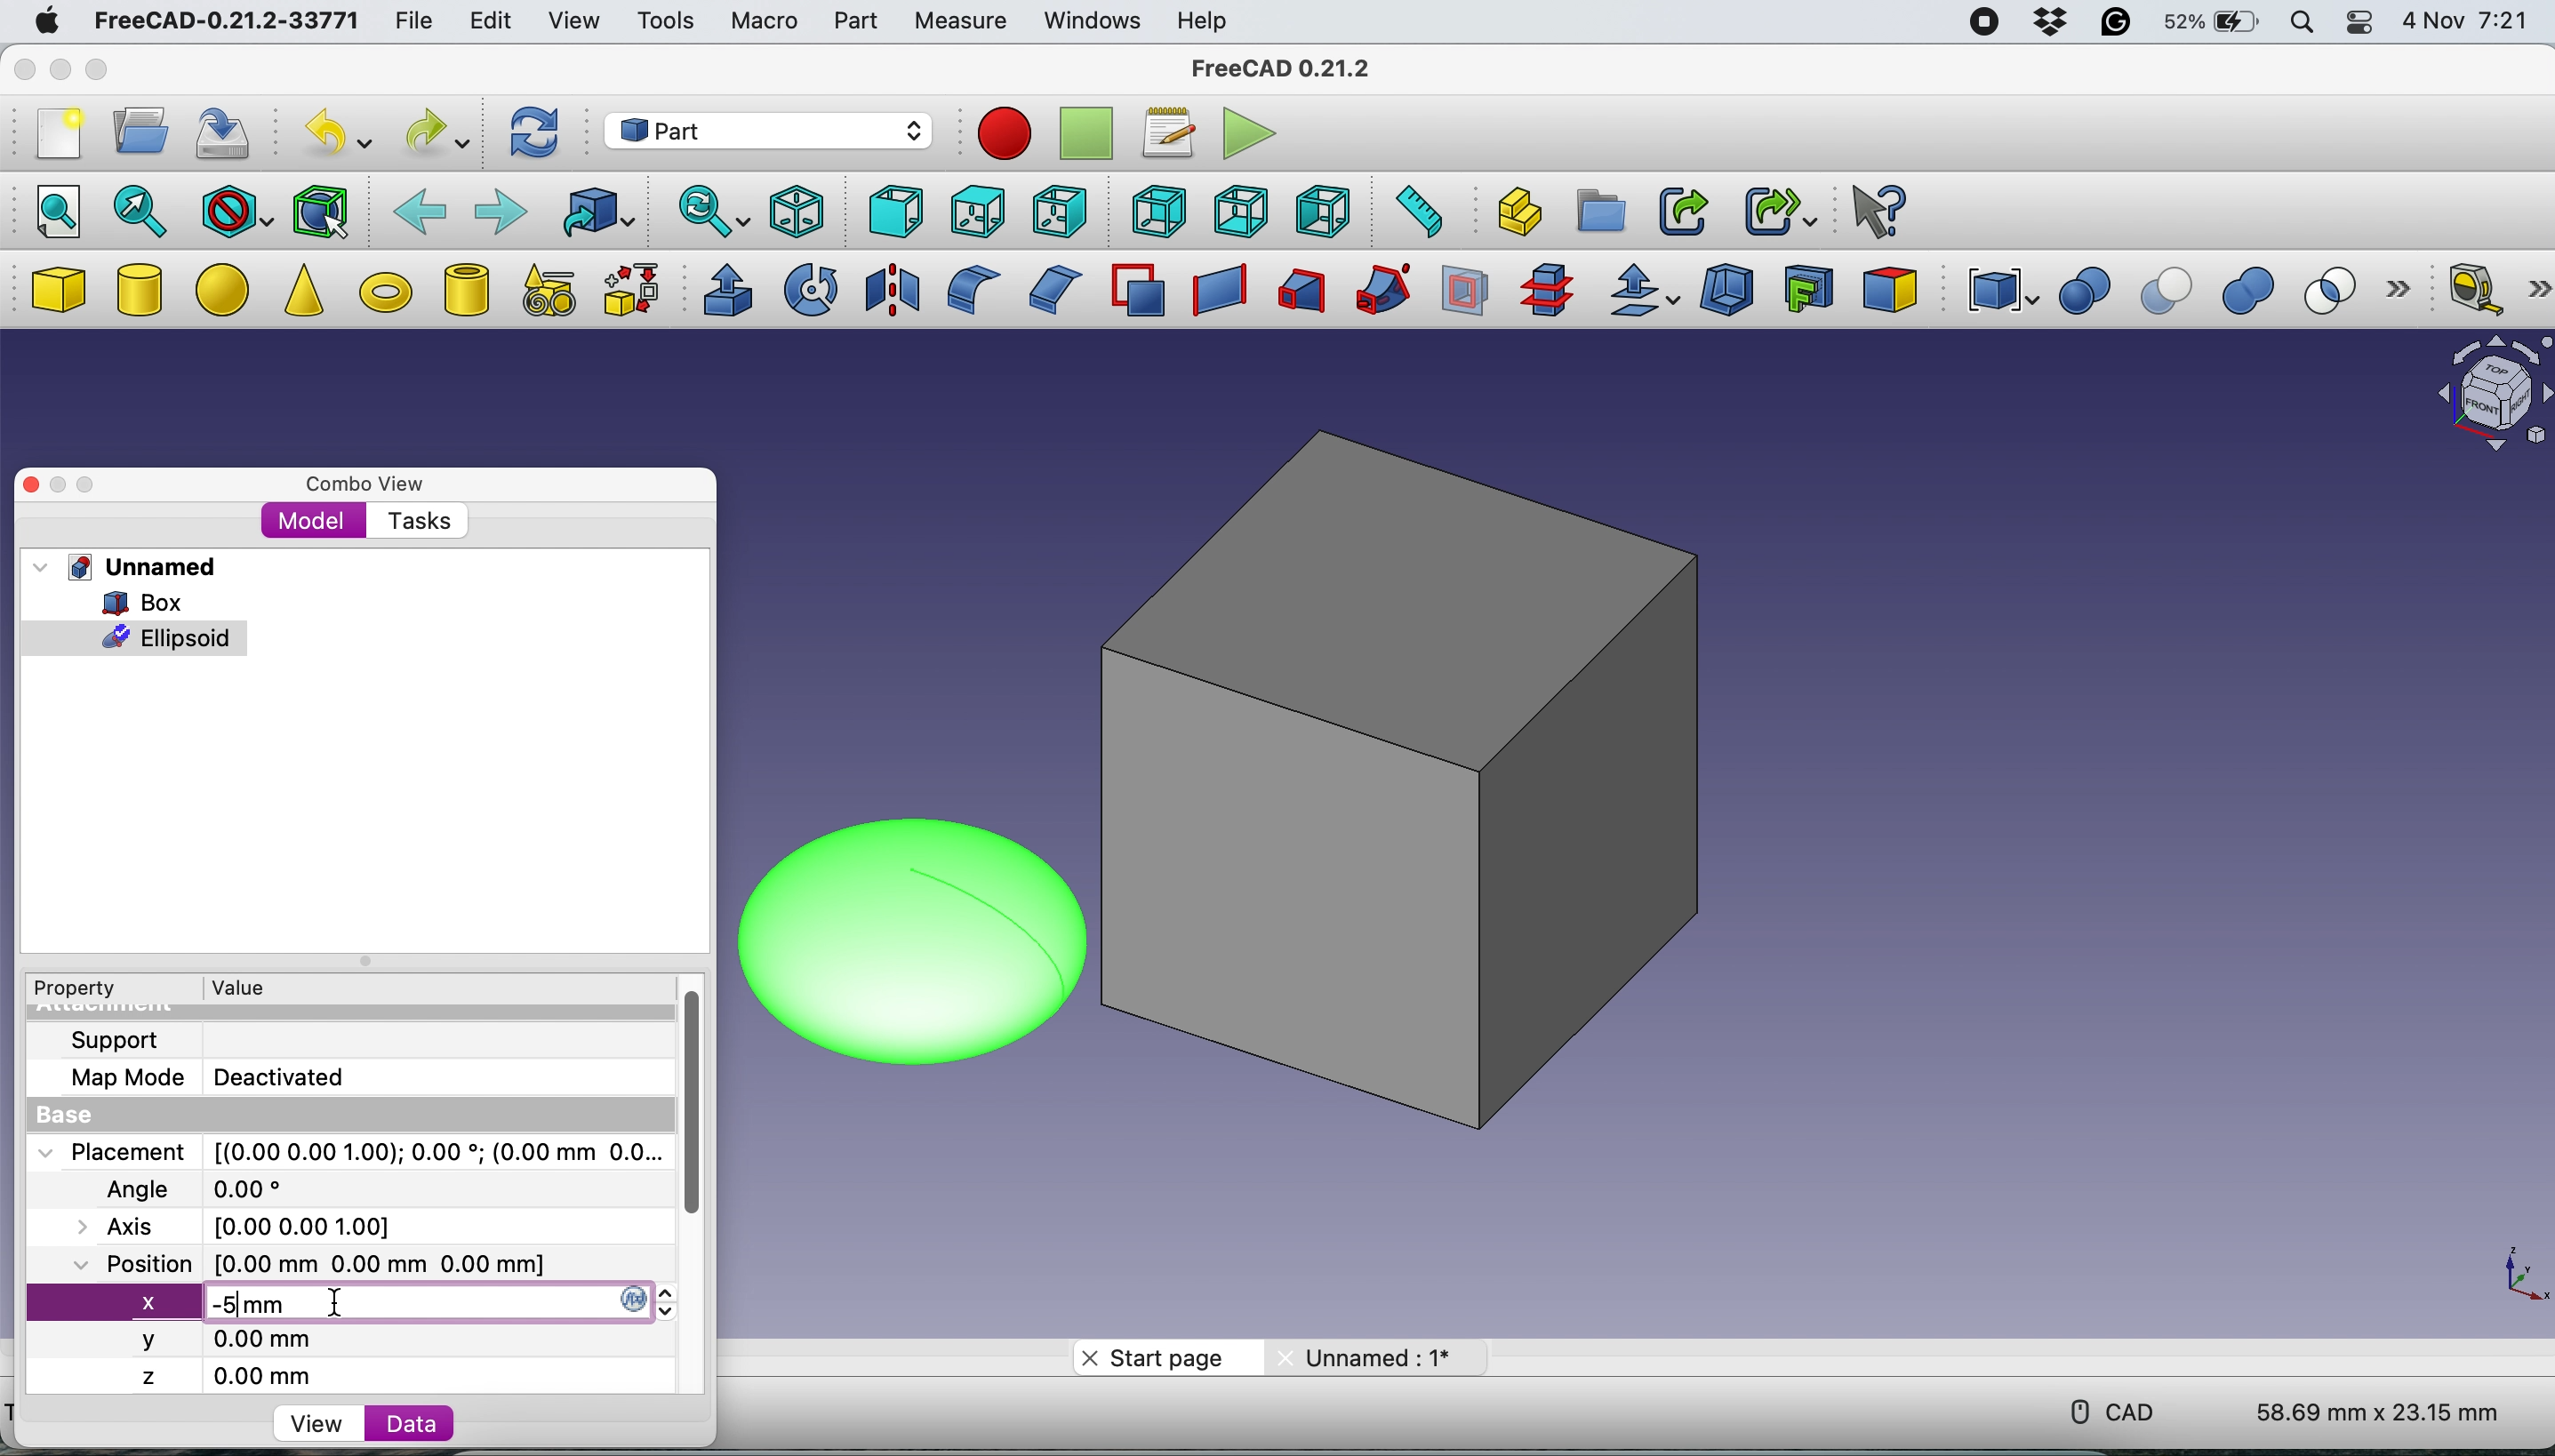 This screenshot has height=1456, width=2555. What do you see at coordinates (1361, 1356) in the screenshot?
I see `Unnamed: 1*` at bounding box center [1361, 1356].